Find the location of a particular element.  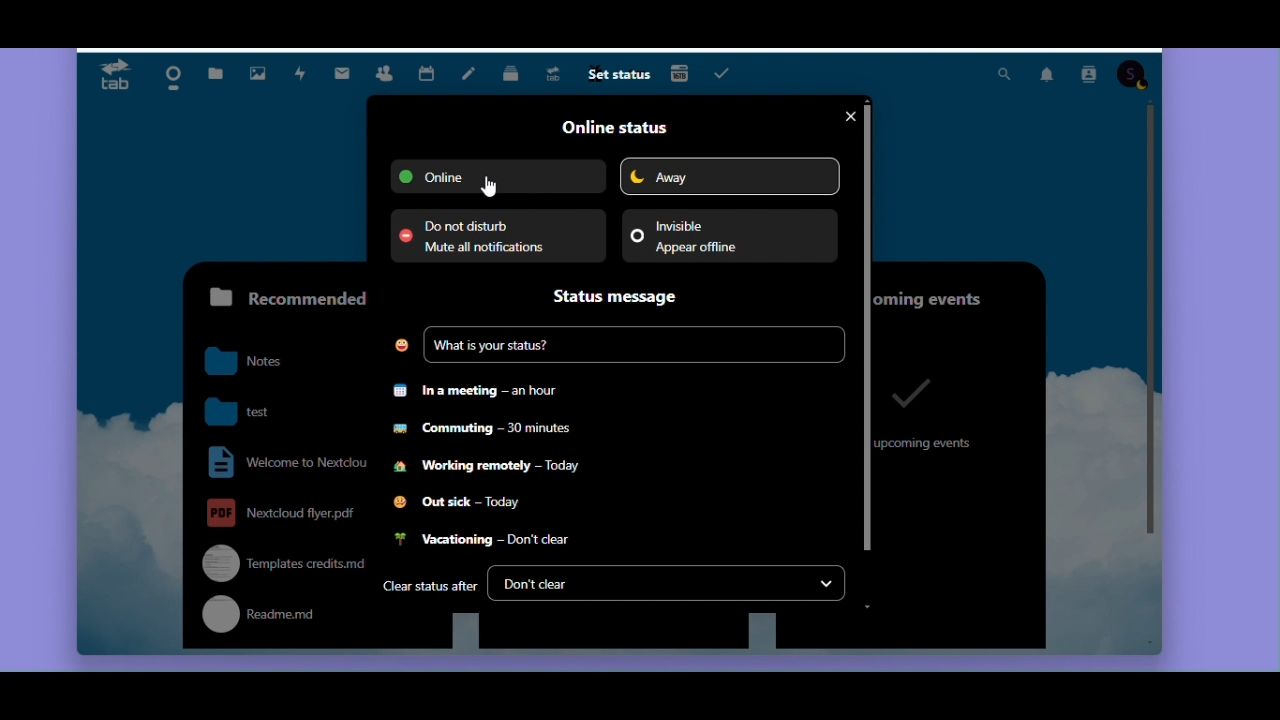

Vertical scrollbar is located at coordinates (1151, 322).